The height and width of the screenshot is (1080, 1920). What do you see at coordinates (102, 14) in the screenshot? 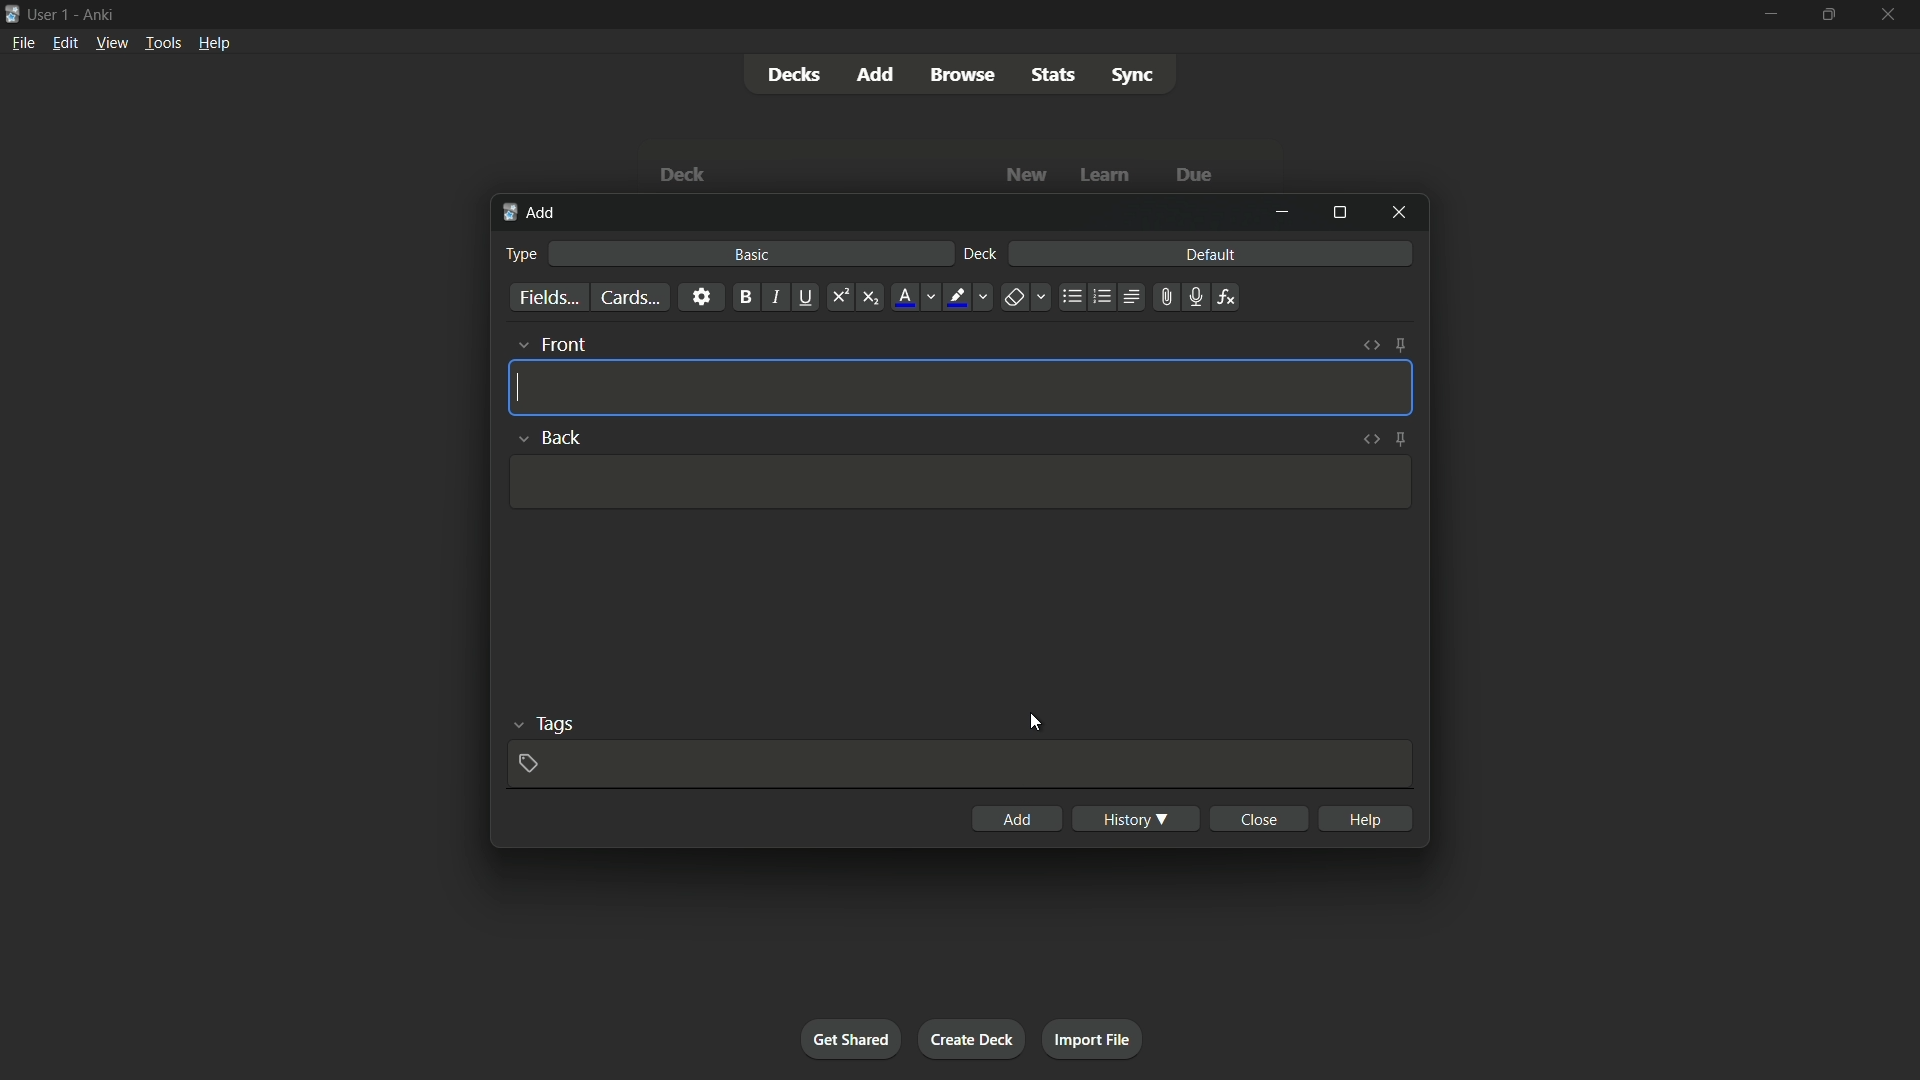
I see `app name` at bounding box center [102, 14].